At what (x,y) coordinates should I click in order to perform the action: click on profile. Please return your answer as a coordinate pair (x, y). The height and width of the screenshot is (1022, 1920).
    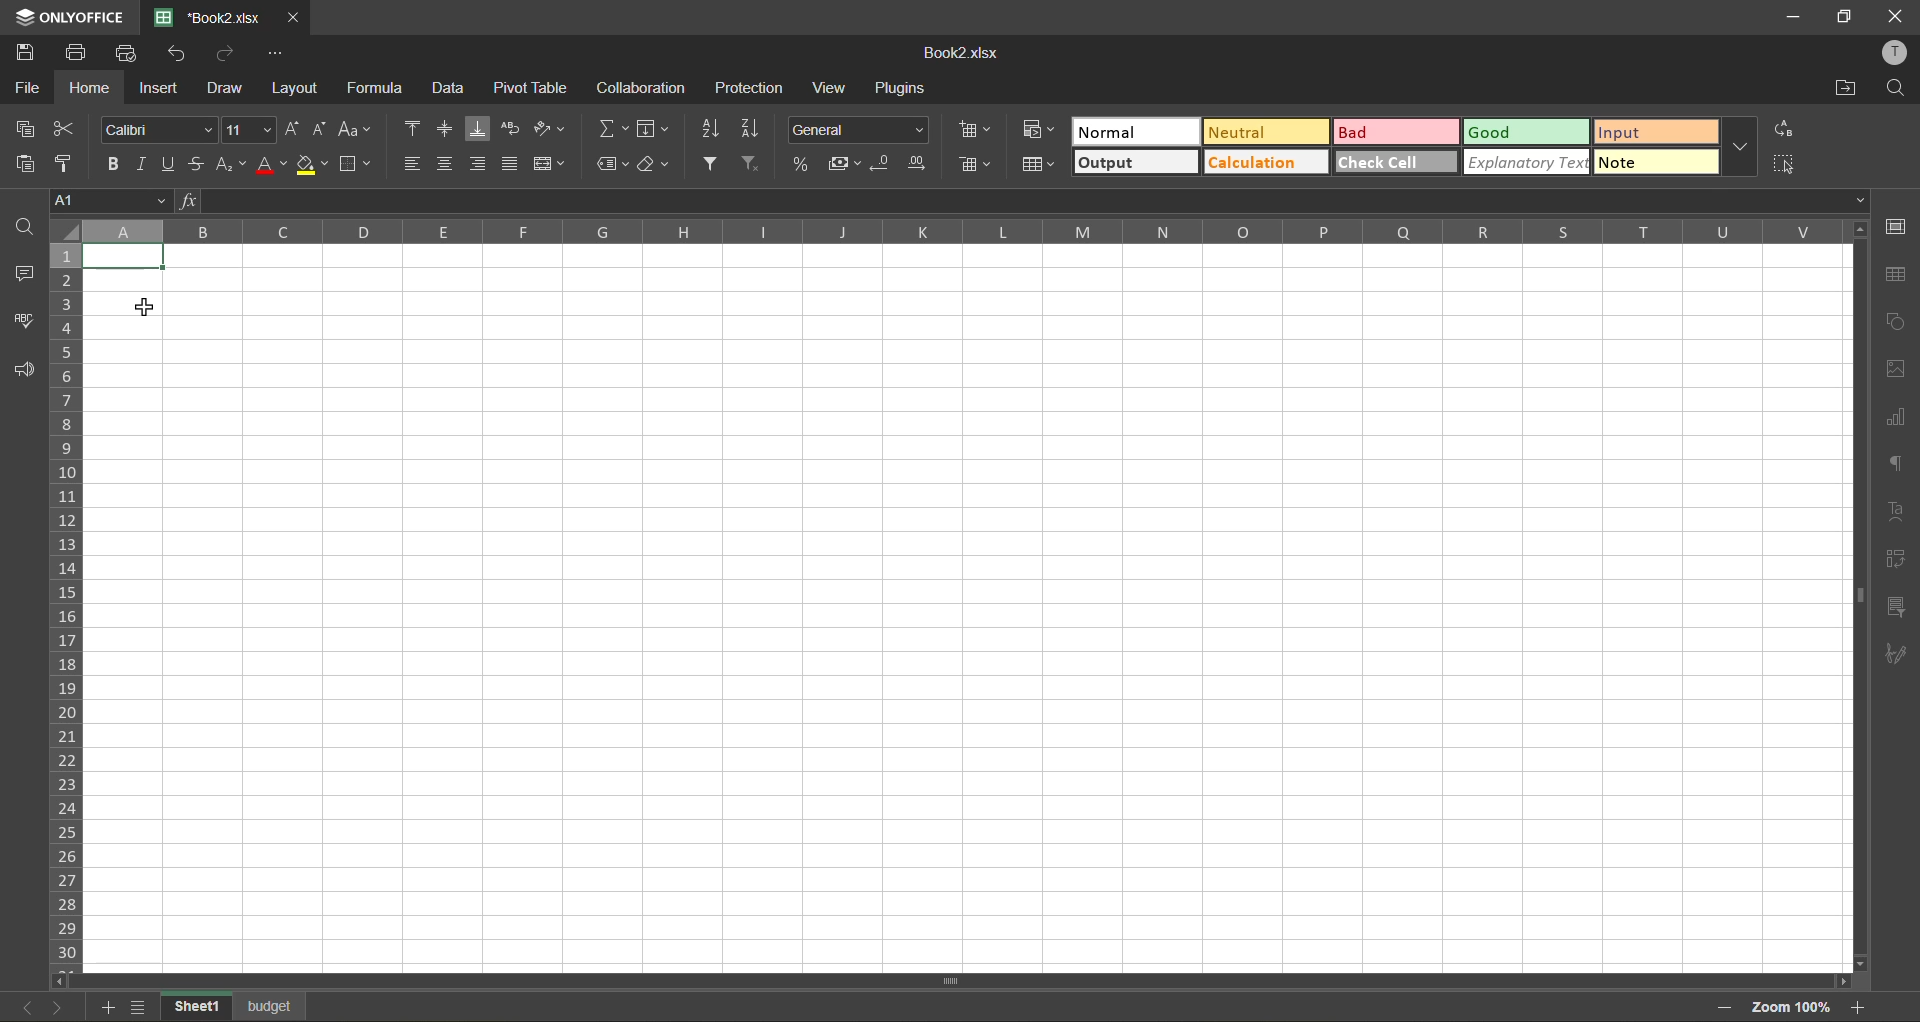
    Looking at the image, I should click on (1894, 52).